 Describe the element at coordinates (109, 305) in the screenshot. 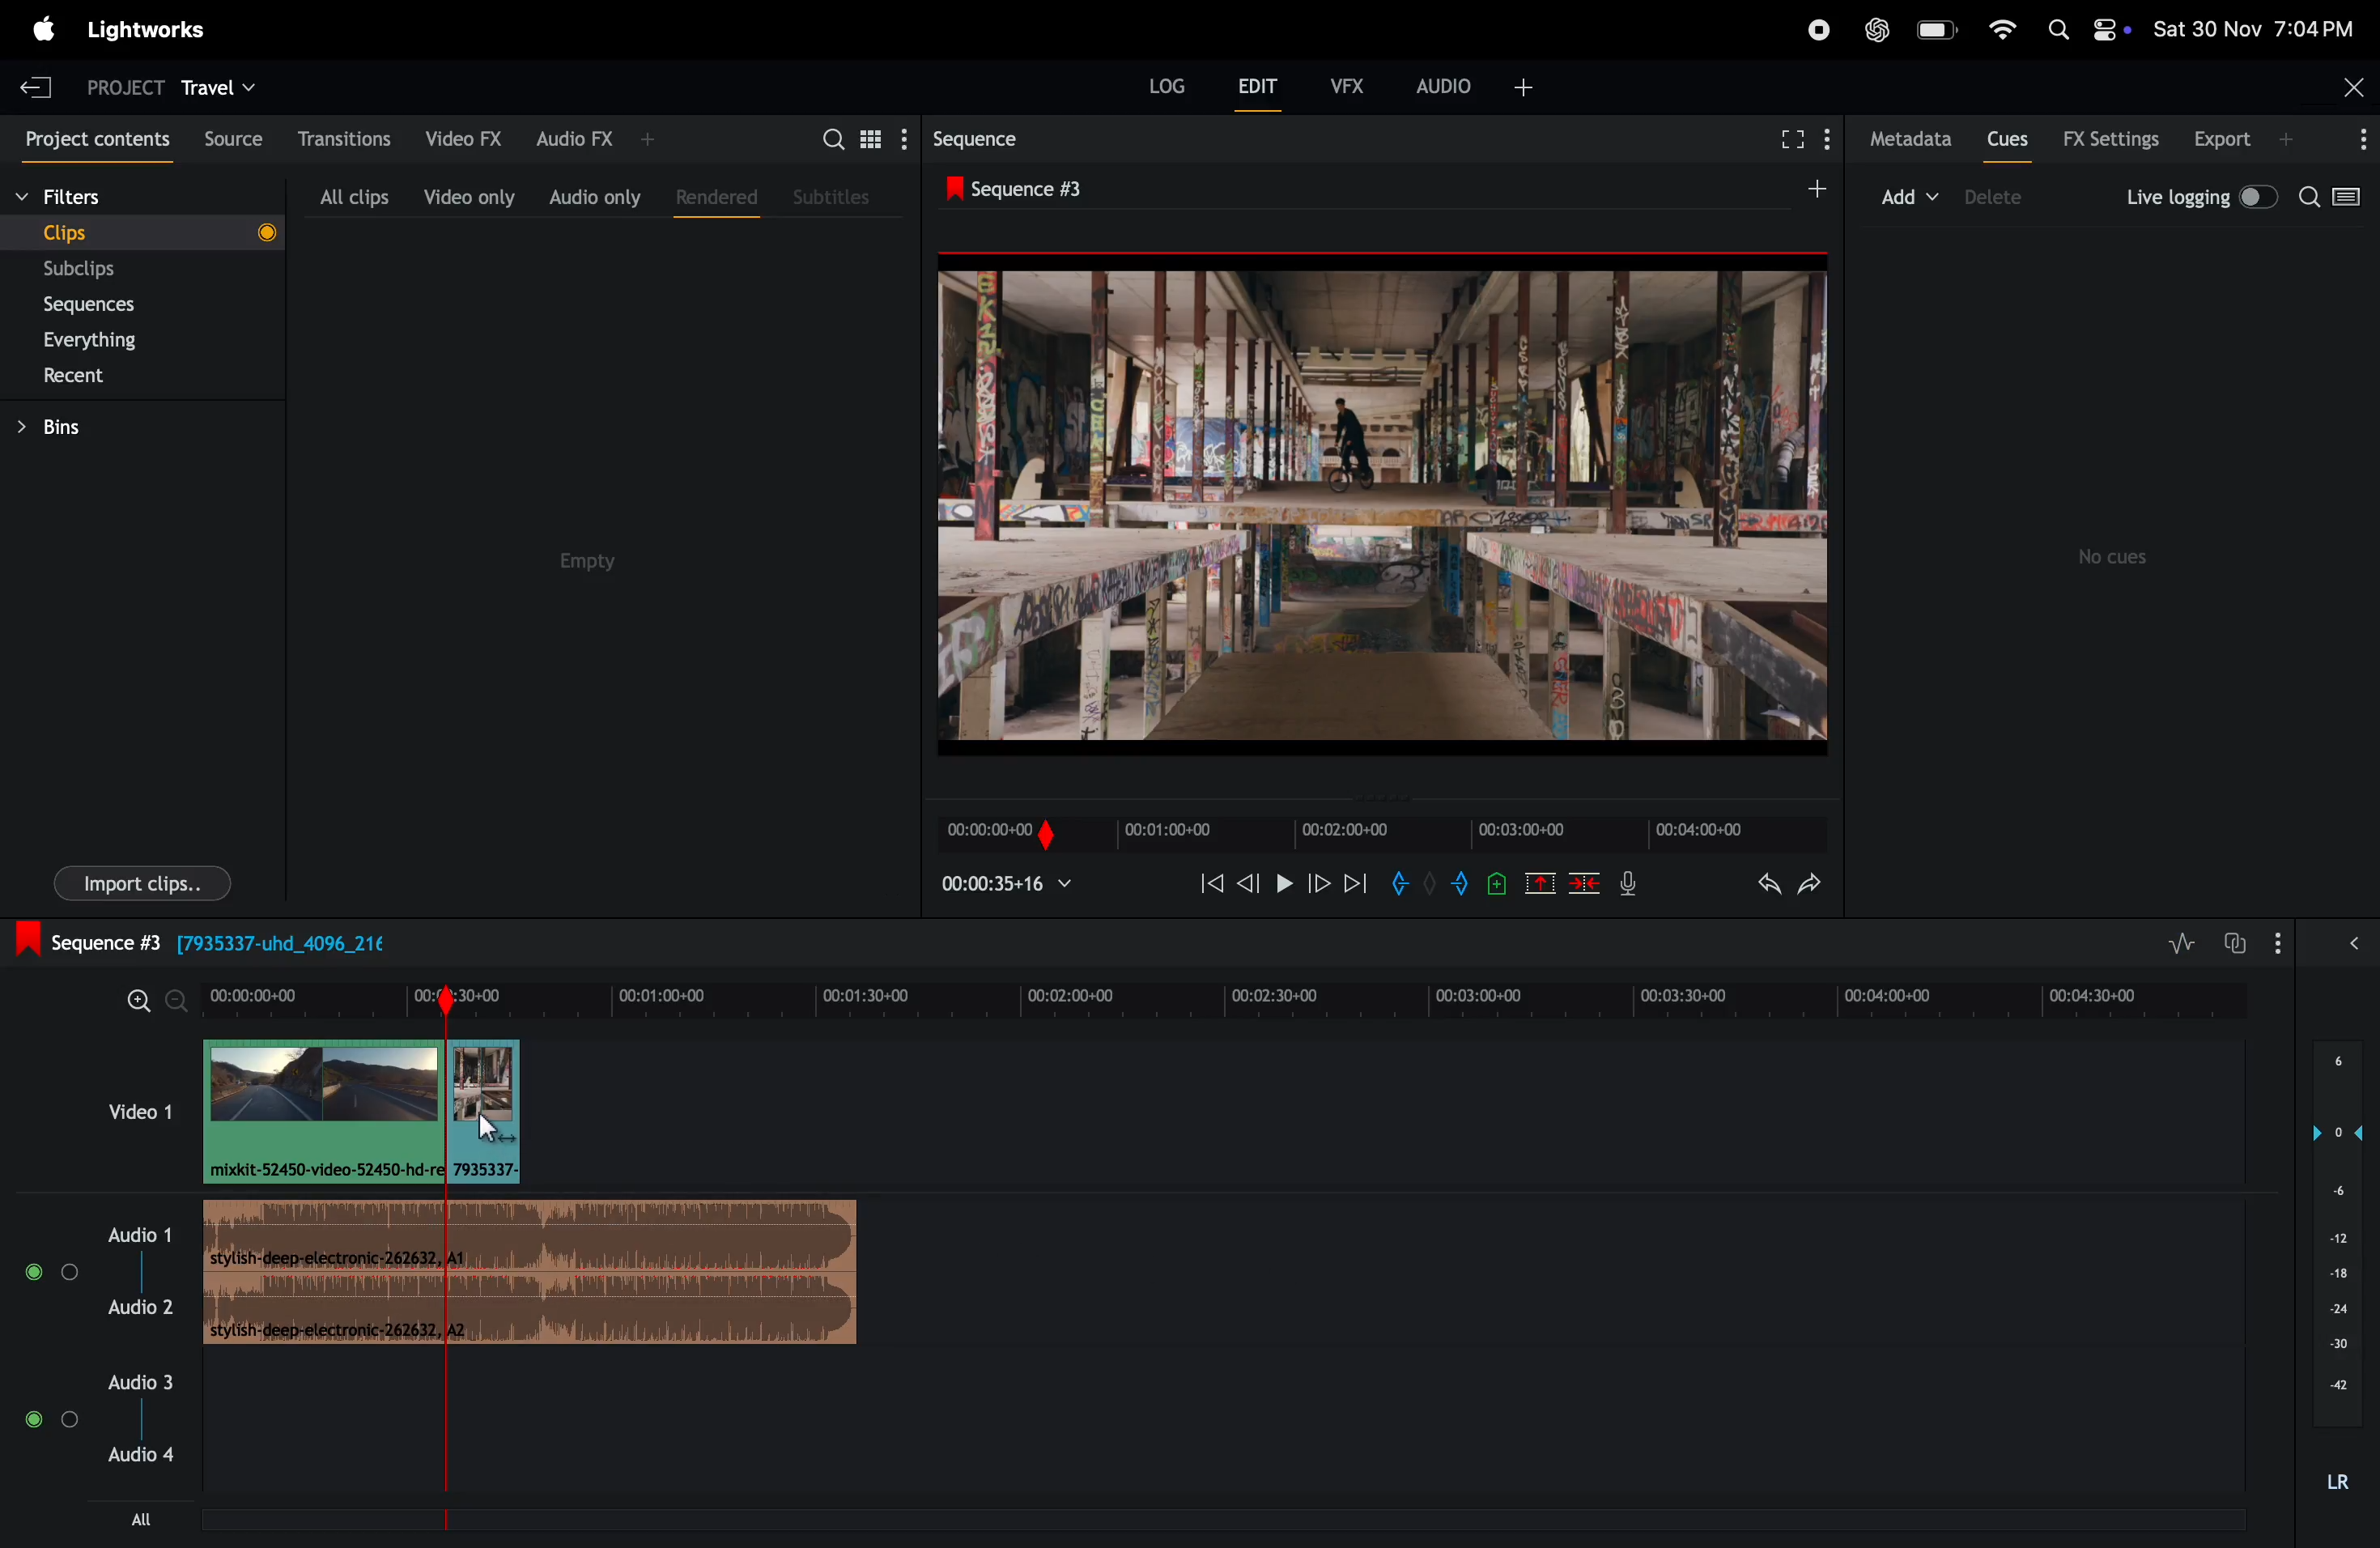

I see `sequences` at that location.